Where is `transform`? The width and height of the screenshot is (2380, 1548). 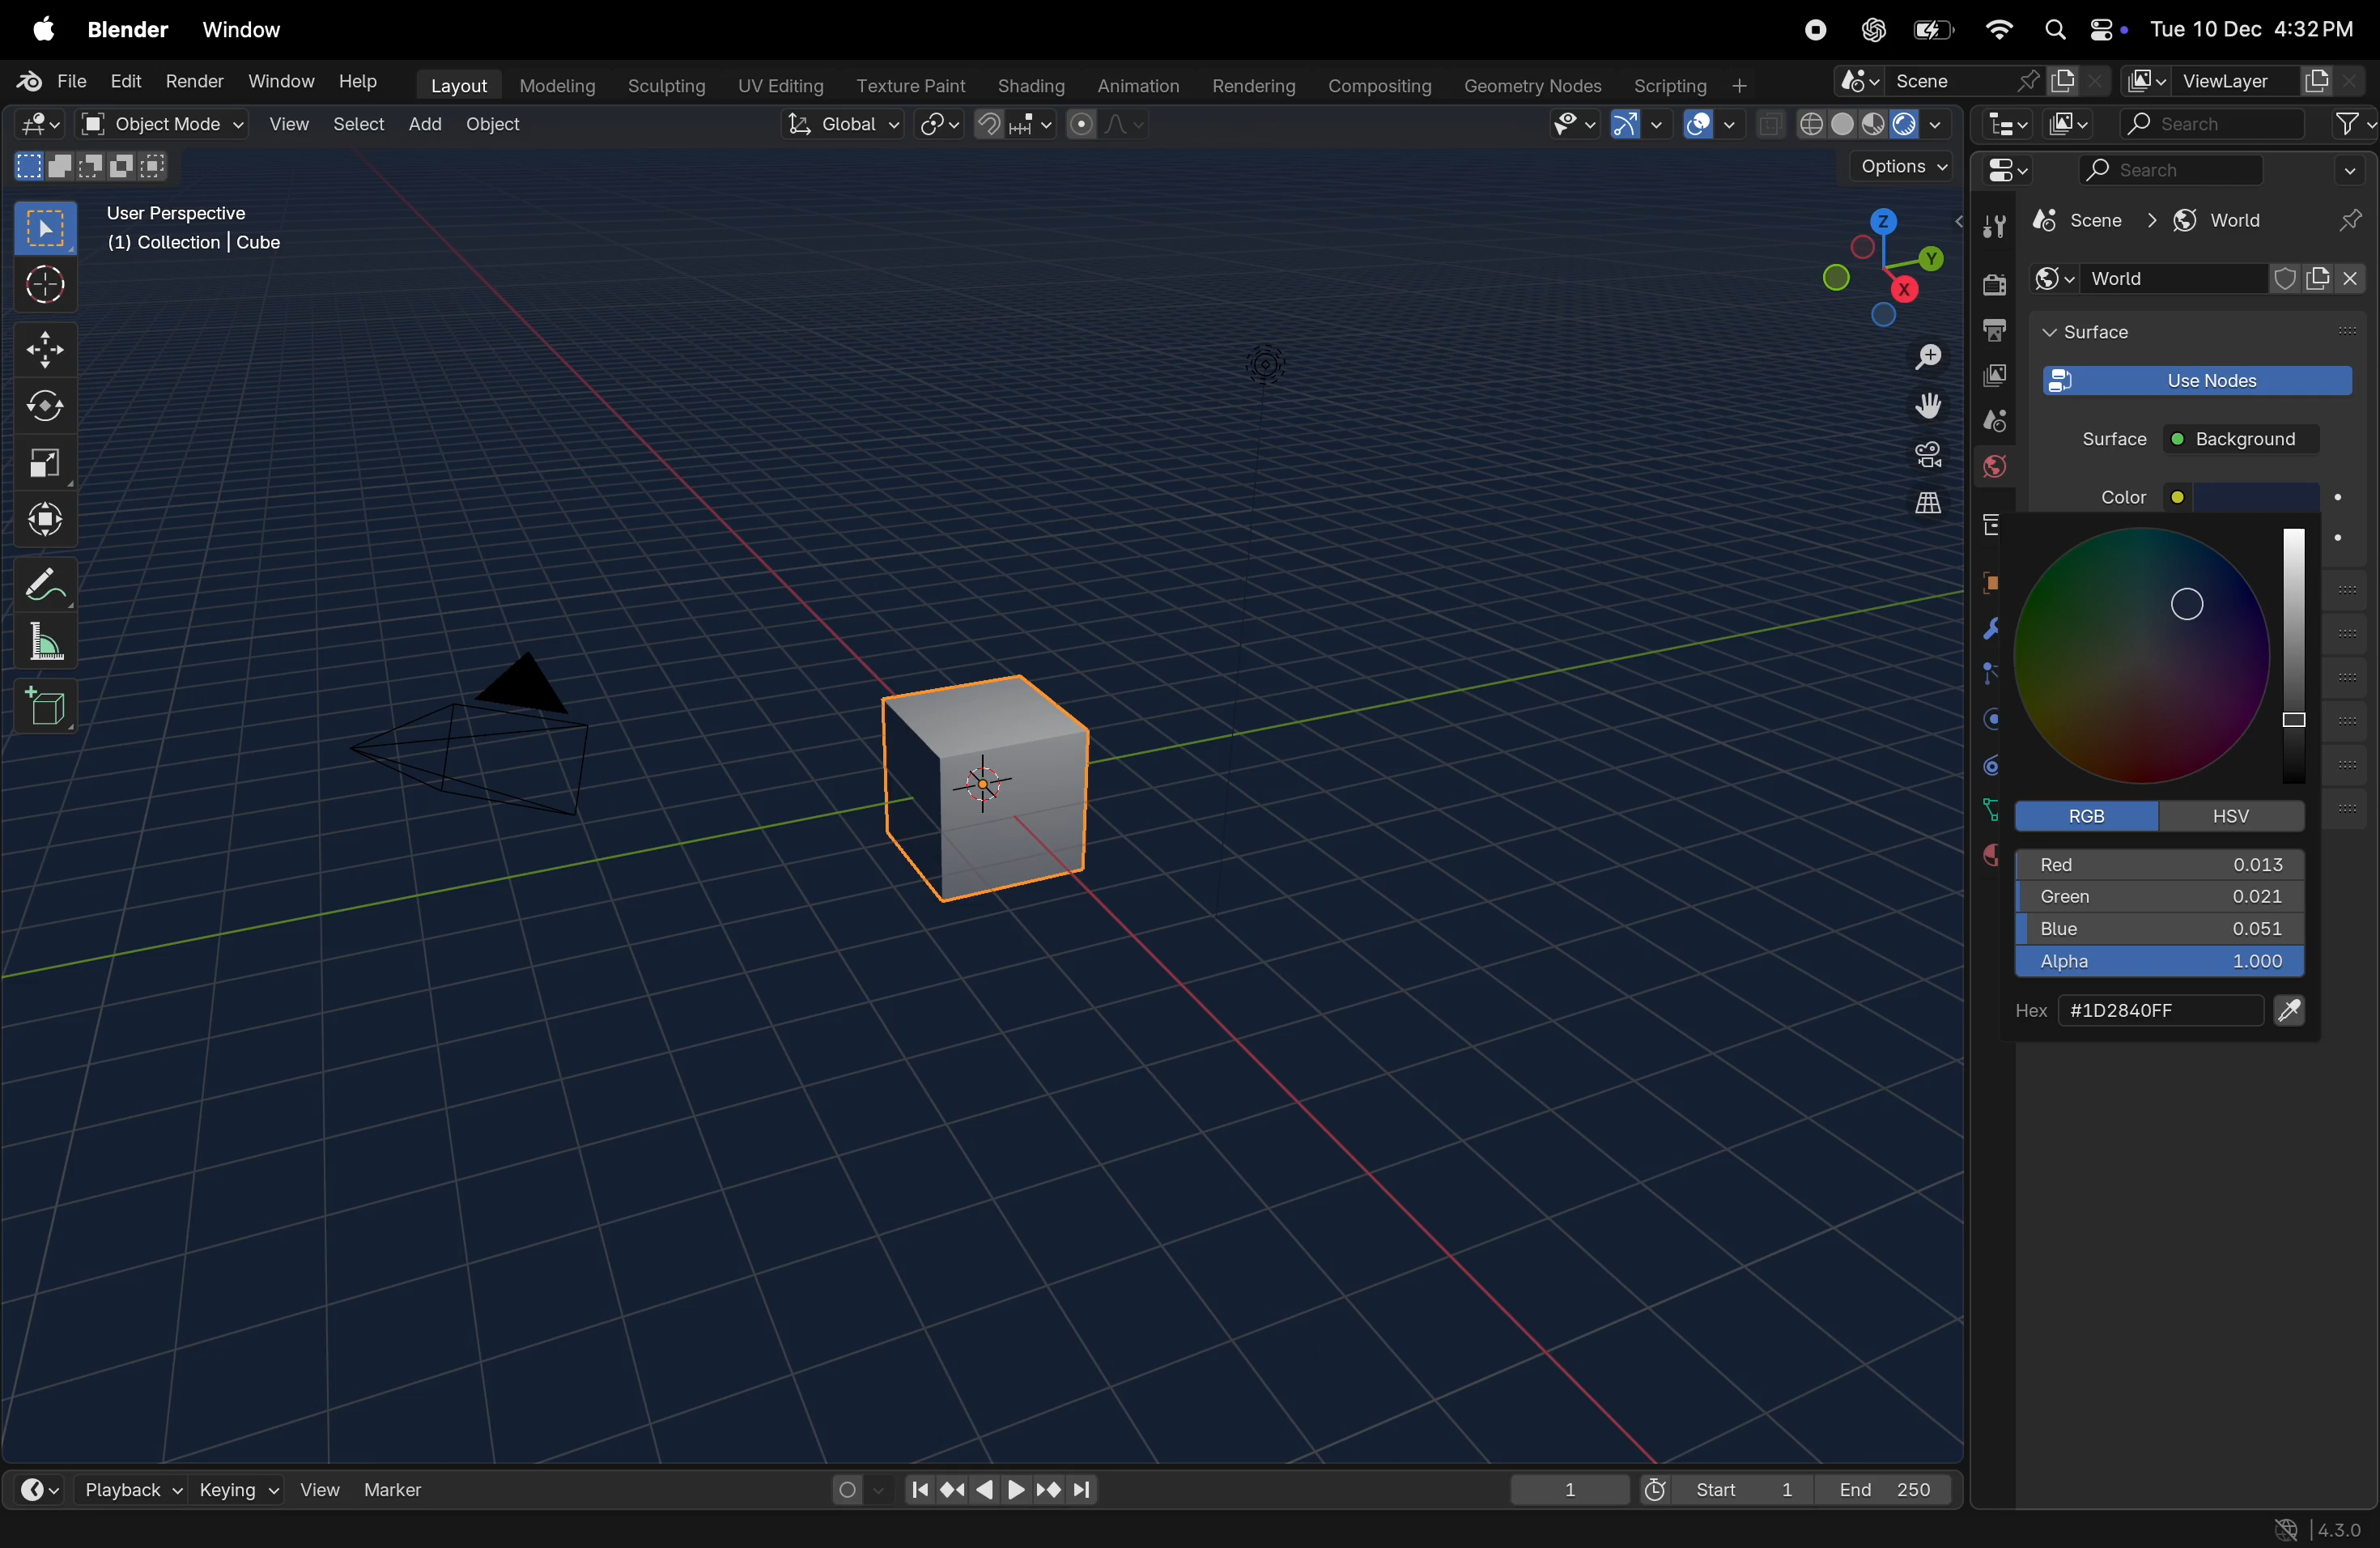 transform is located at coordinates (50, 408).